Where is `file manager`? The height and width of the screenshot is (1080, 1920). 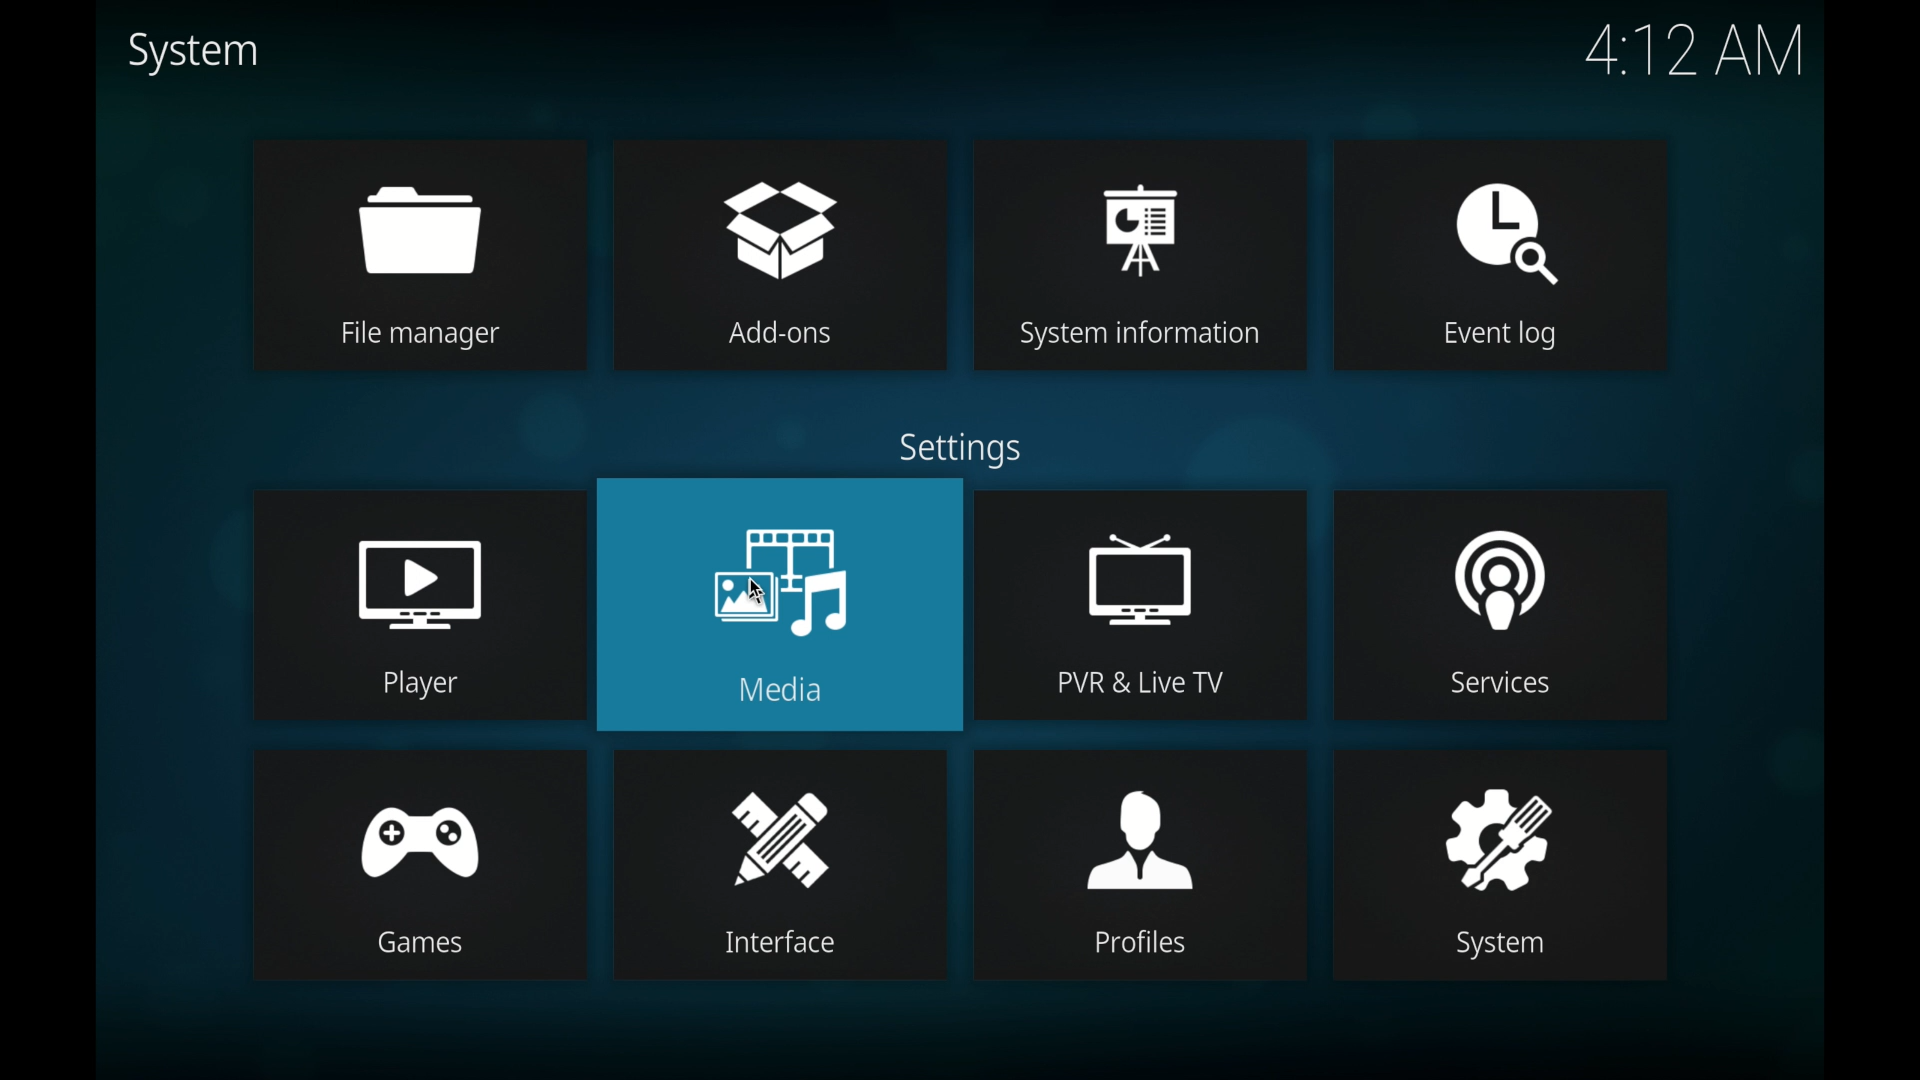
file manager is located at coordinates (416, 212).